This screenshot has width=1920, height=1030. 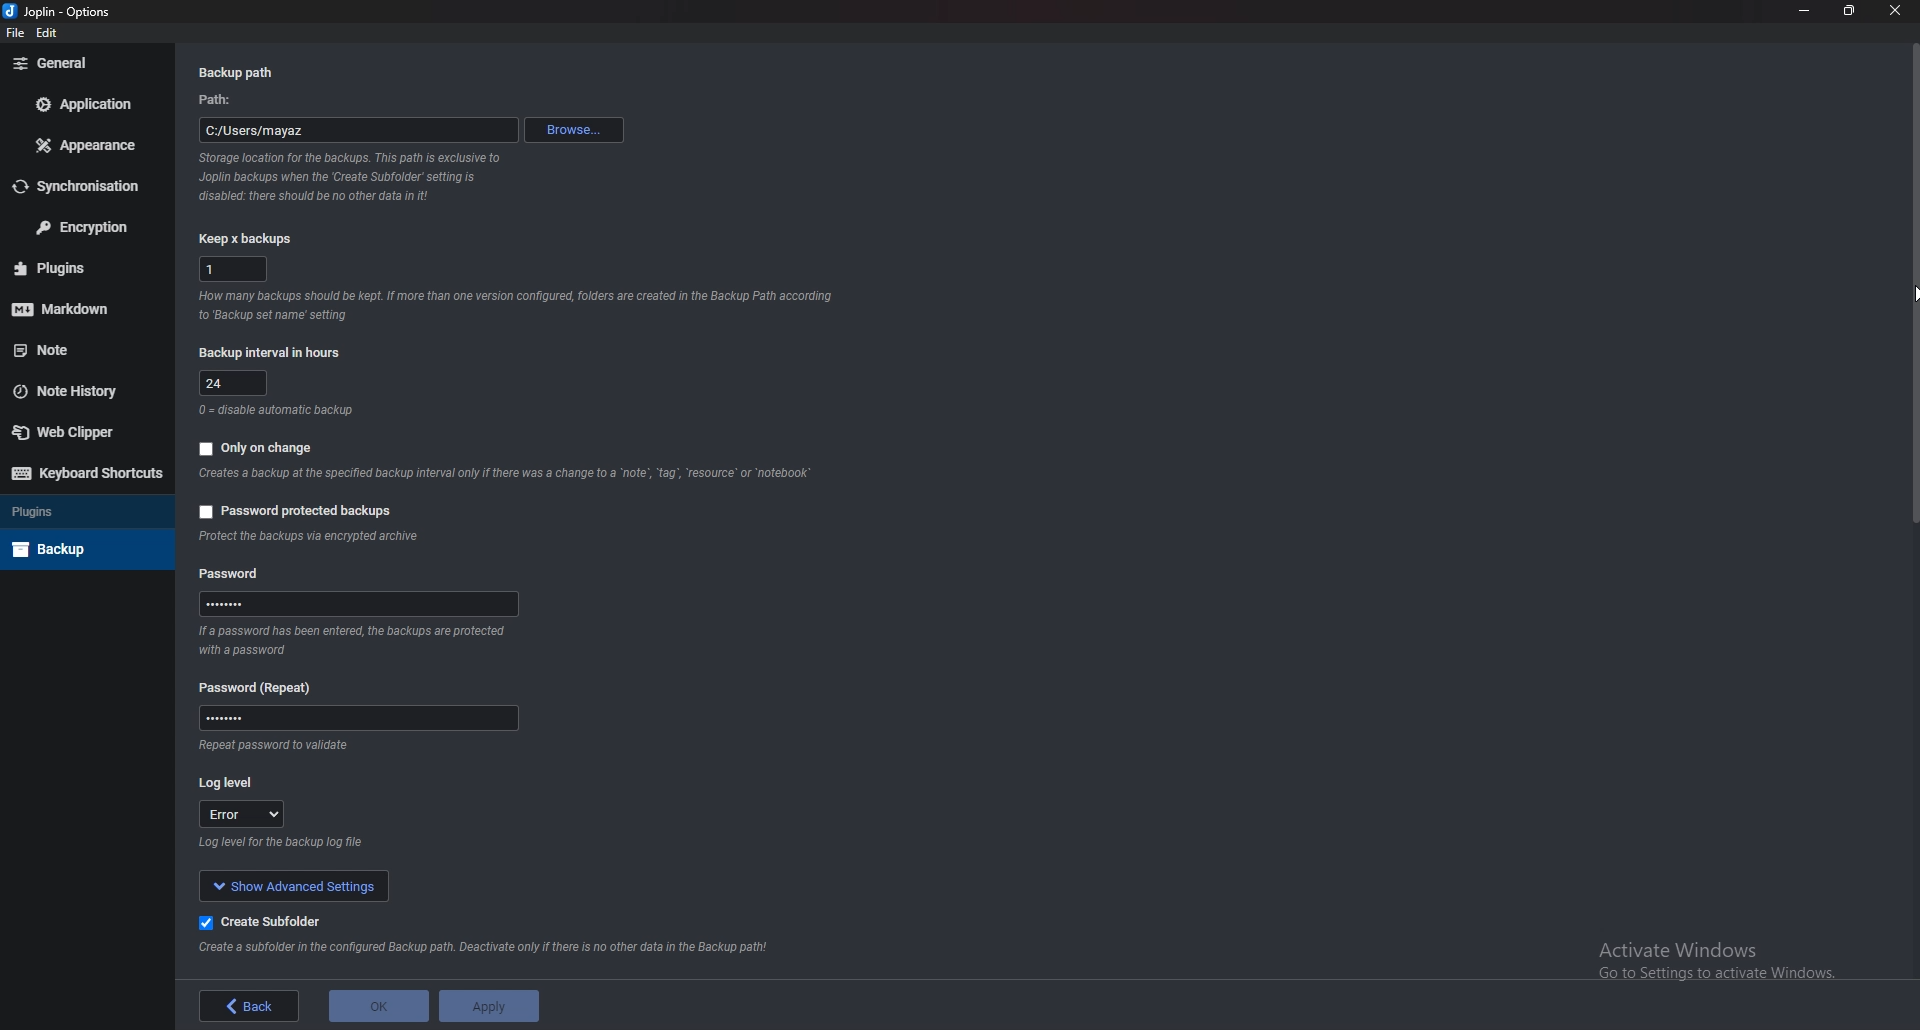 I want to click on path, so click(x=216, y=100).